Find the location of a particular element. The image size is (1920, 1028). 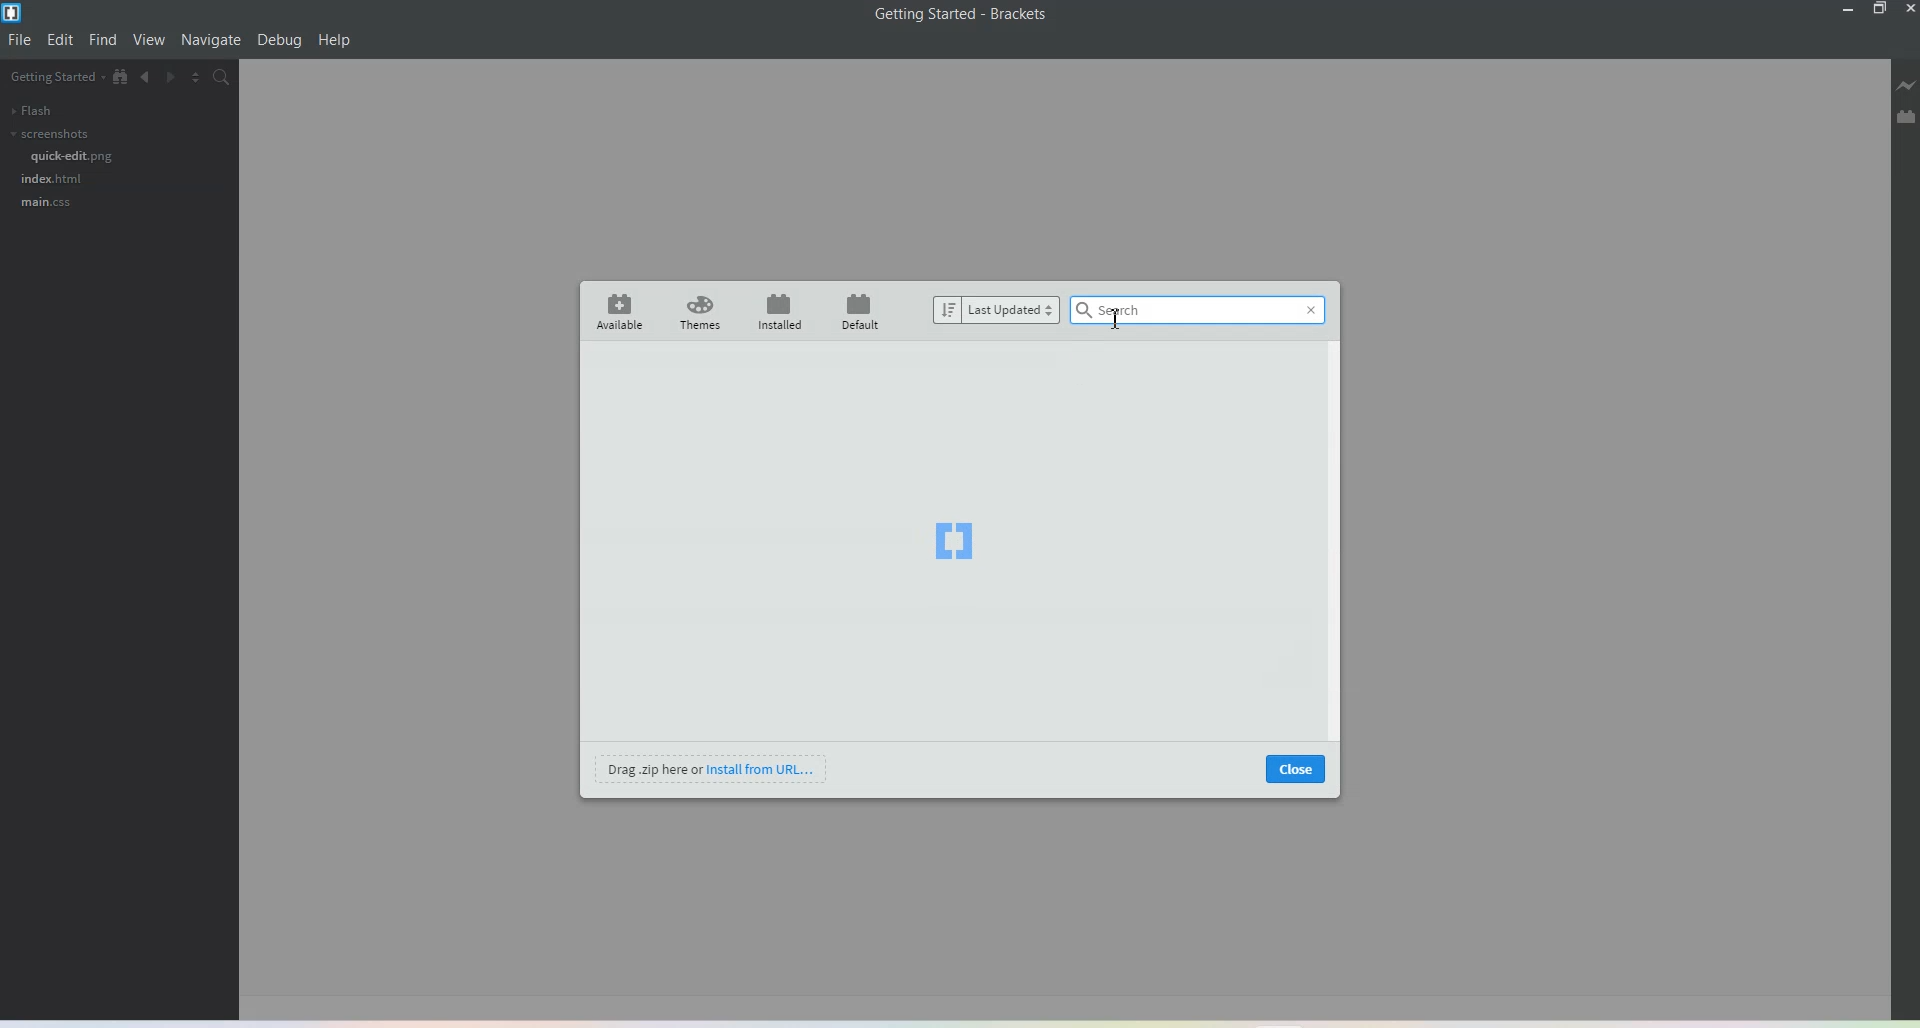

View is located at coordinates (150, 41).